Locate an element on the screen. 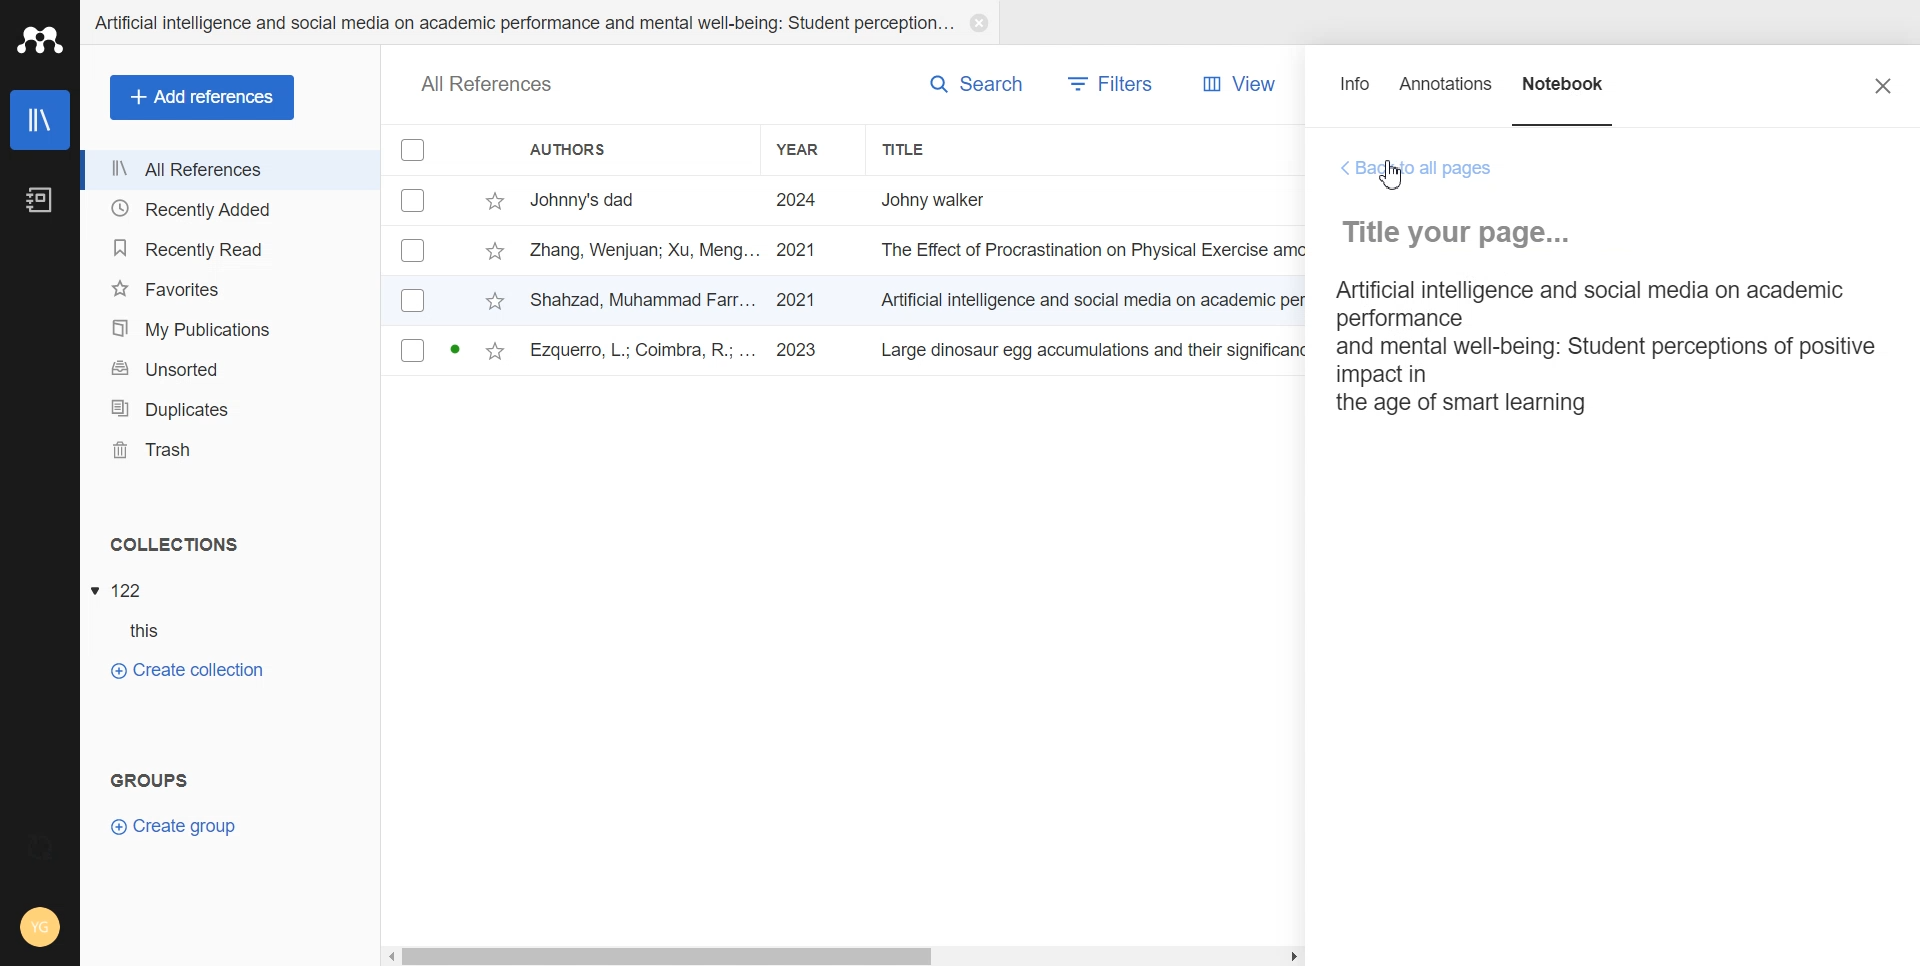 This screenshot has width=1920, height=966. Close is located at coordinates (1883, 85).